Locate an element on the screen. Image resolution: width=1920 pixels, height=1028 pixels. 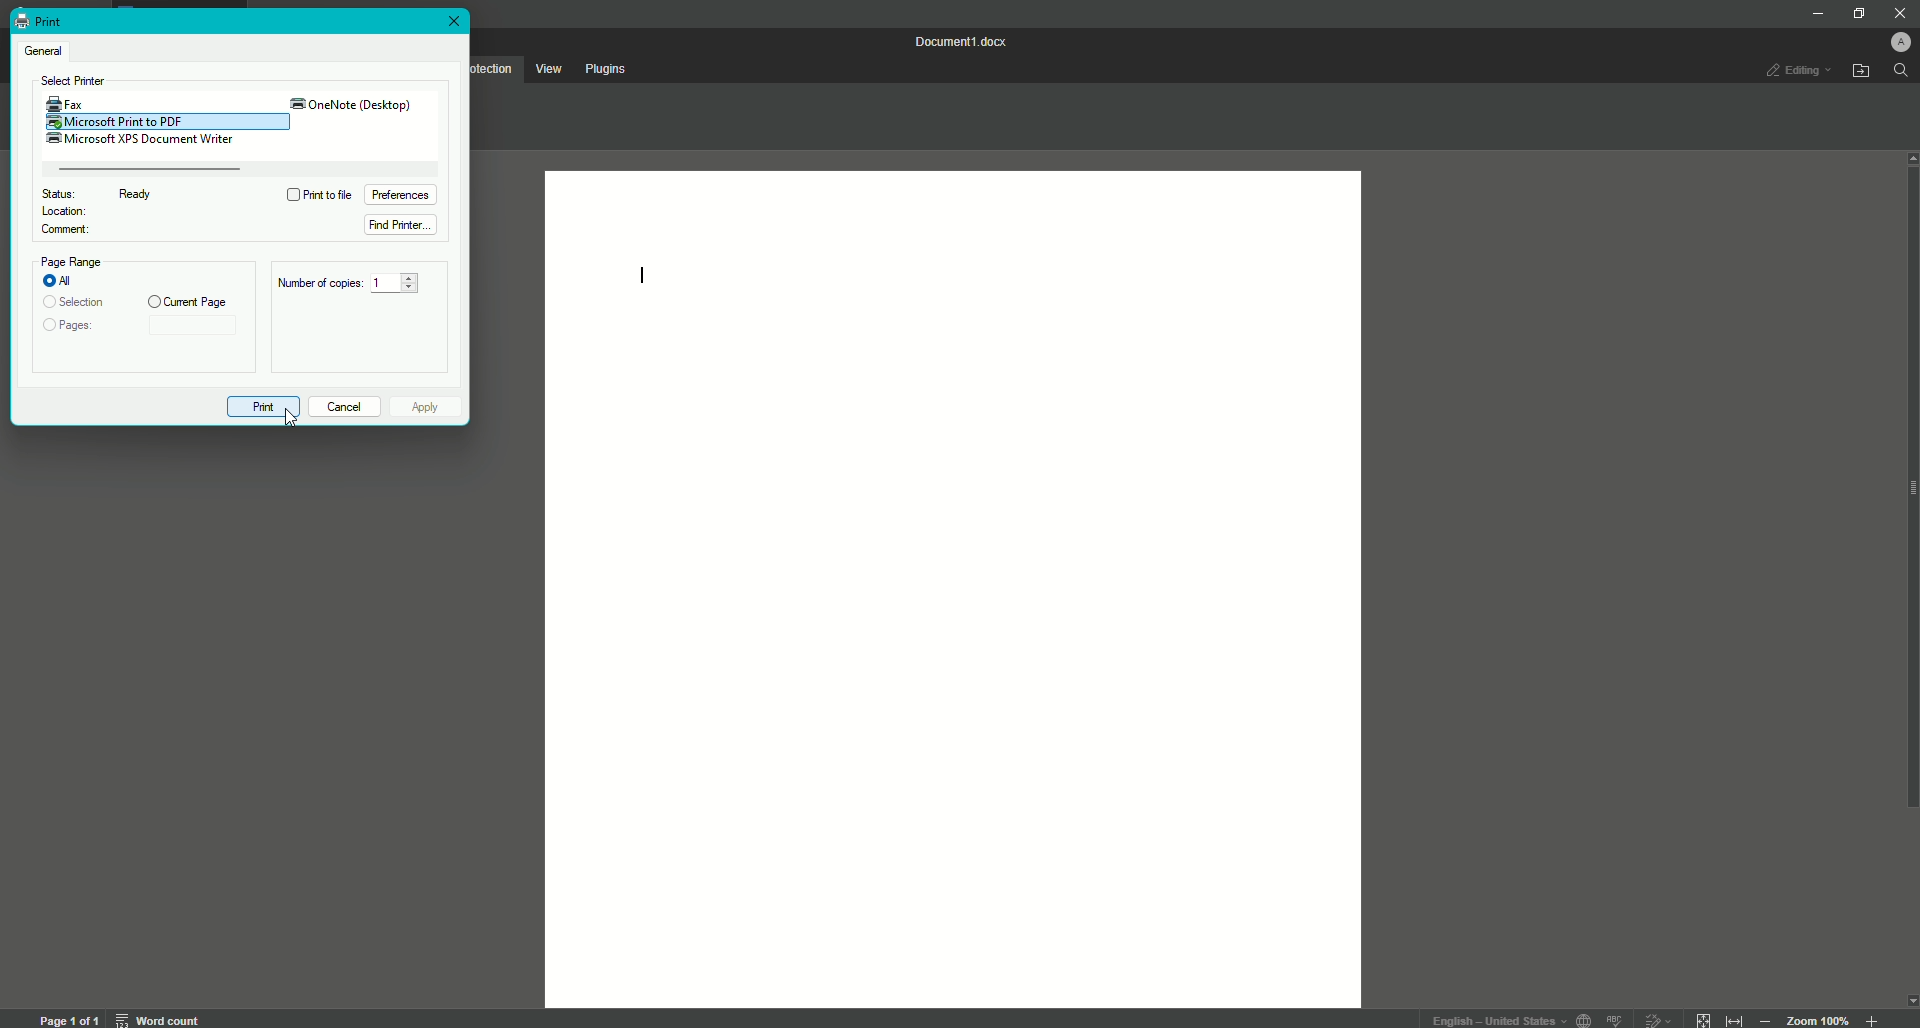
Apply is located at coordinates (430, 404).